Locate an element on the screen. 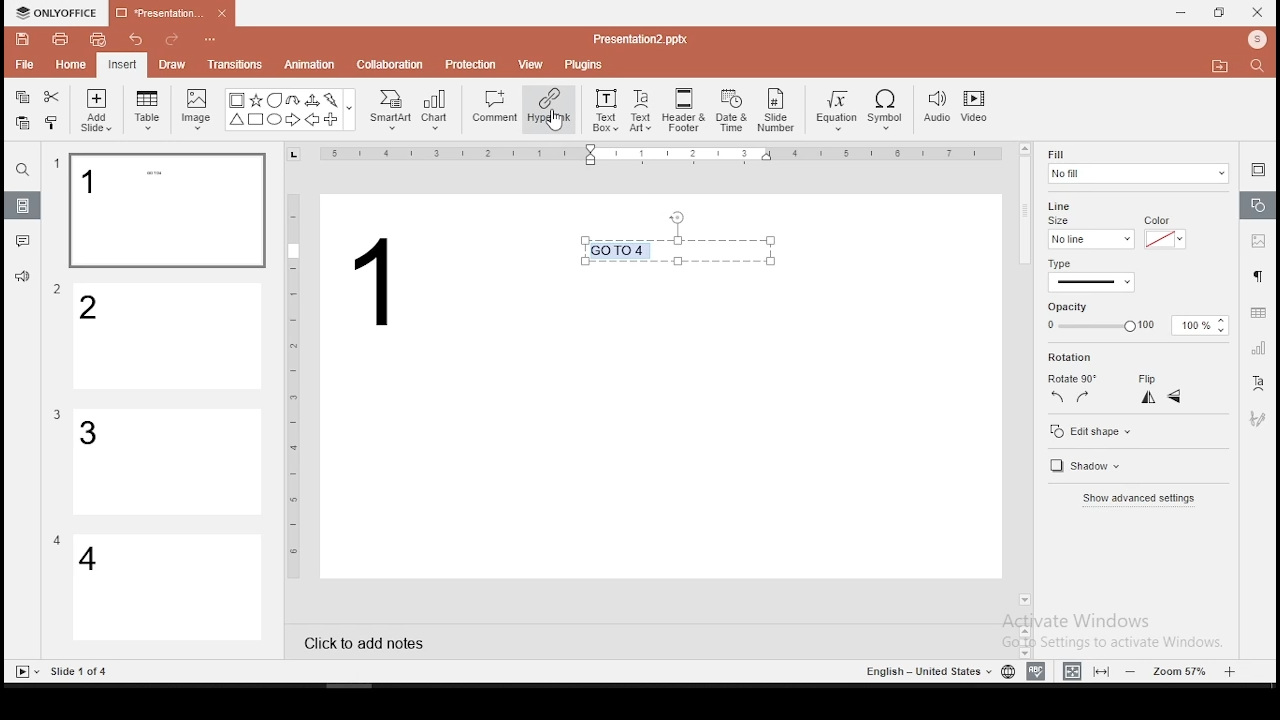 Image resolution: width=1280 pixels, height=720 pixels. Flash is located at coordinates (333, 100).